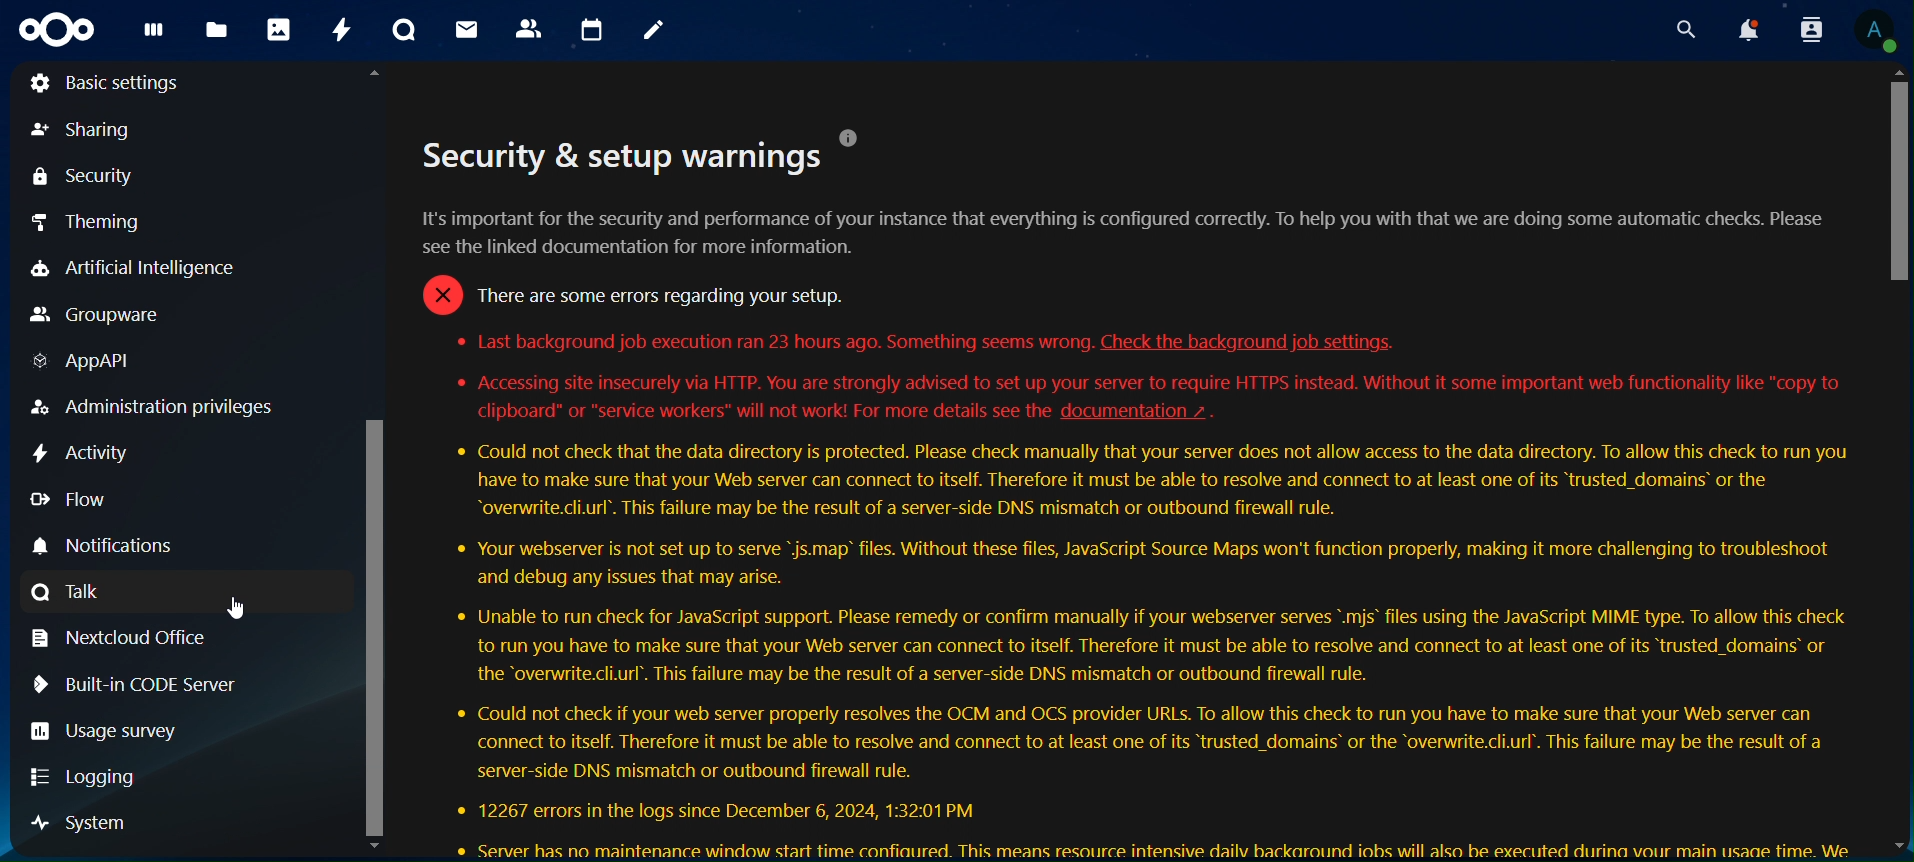  What do you see at coordinates (278, 29) in the screenshot?
I see `photos` at bounding box center [278, 29].